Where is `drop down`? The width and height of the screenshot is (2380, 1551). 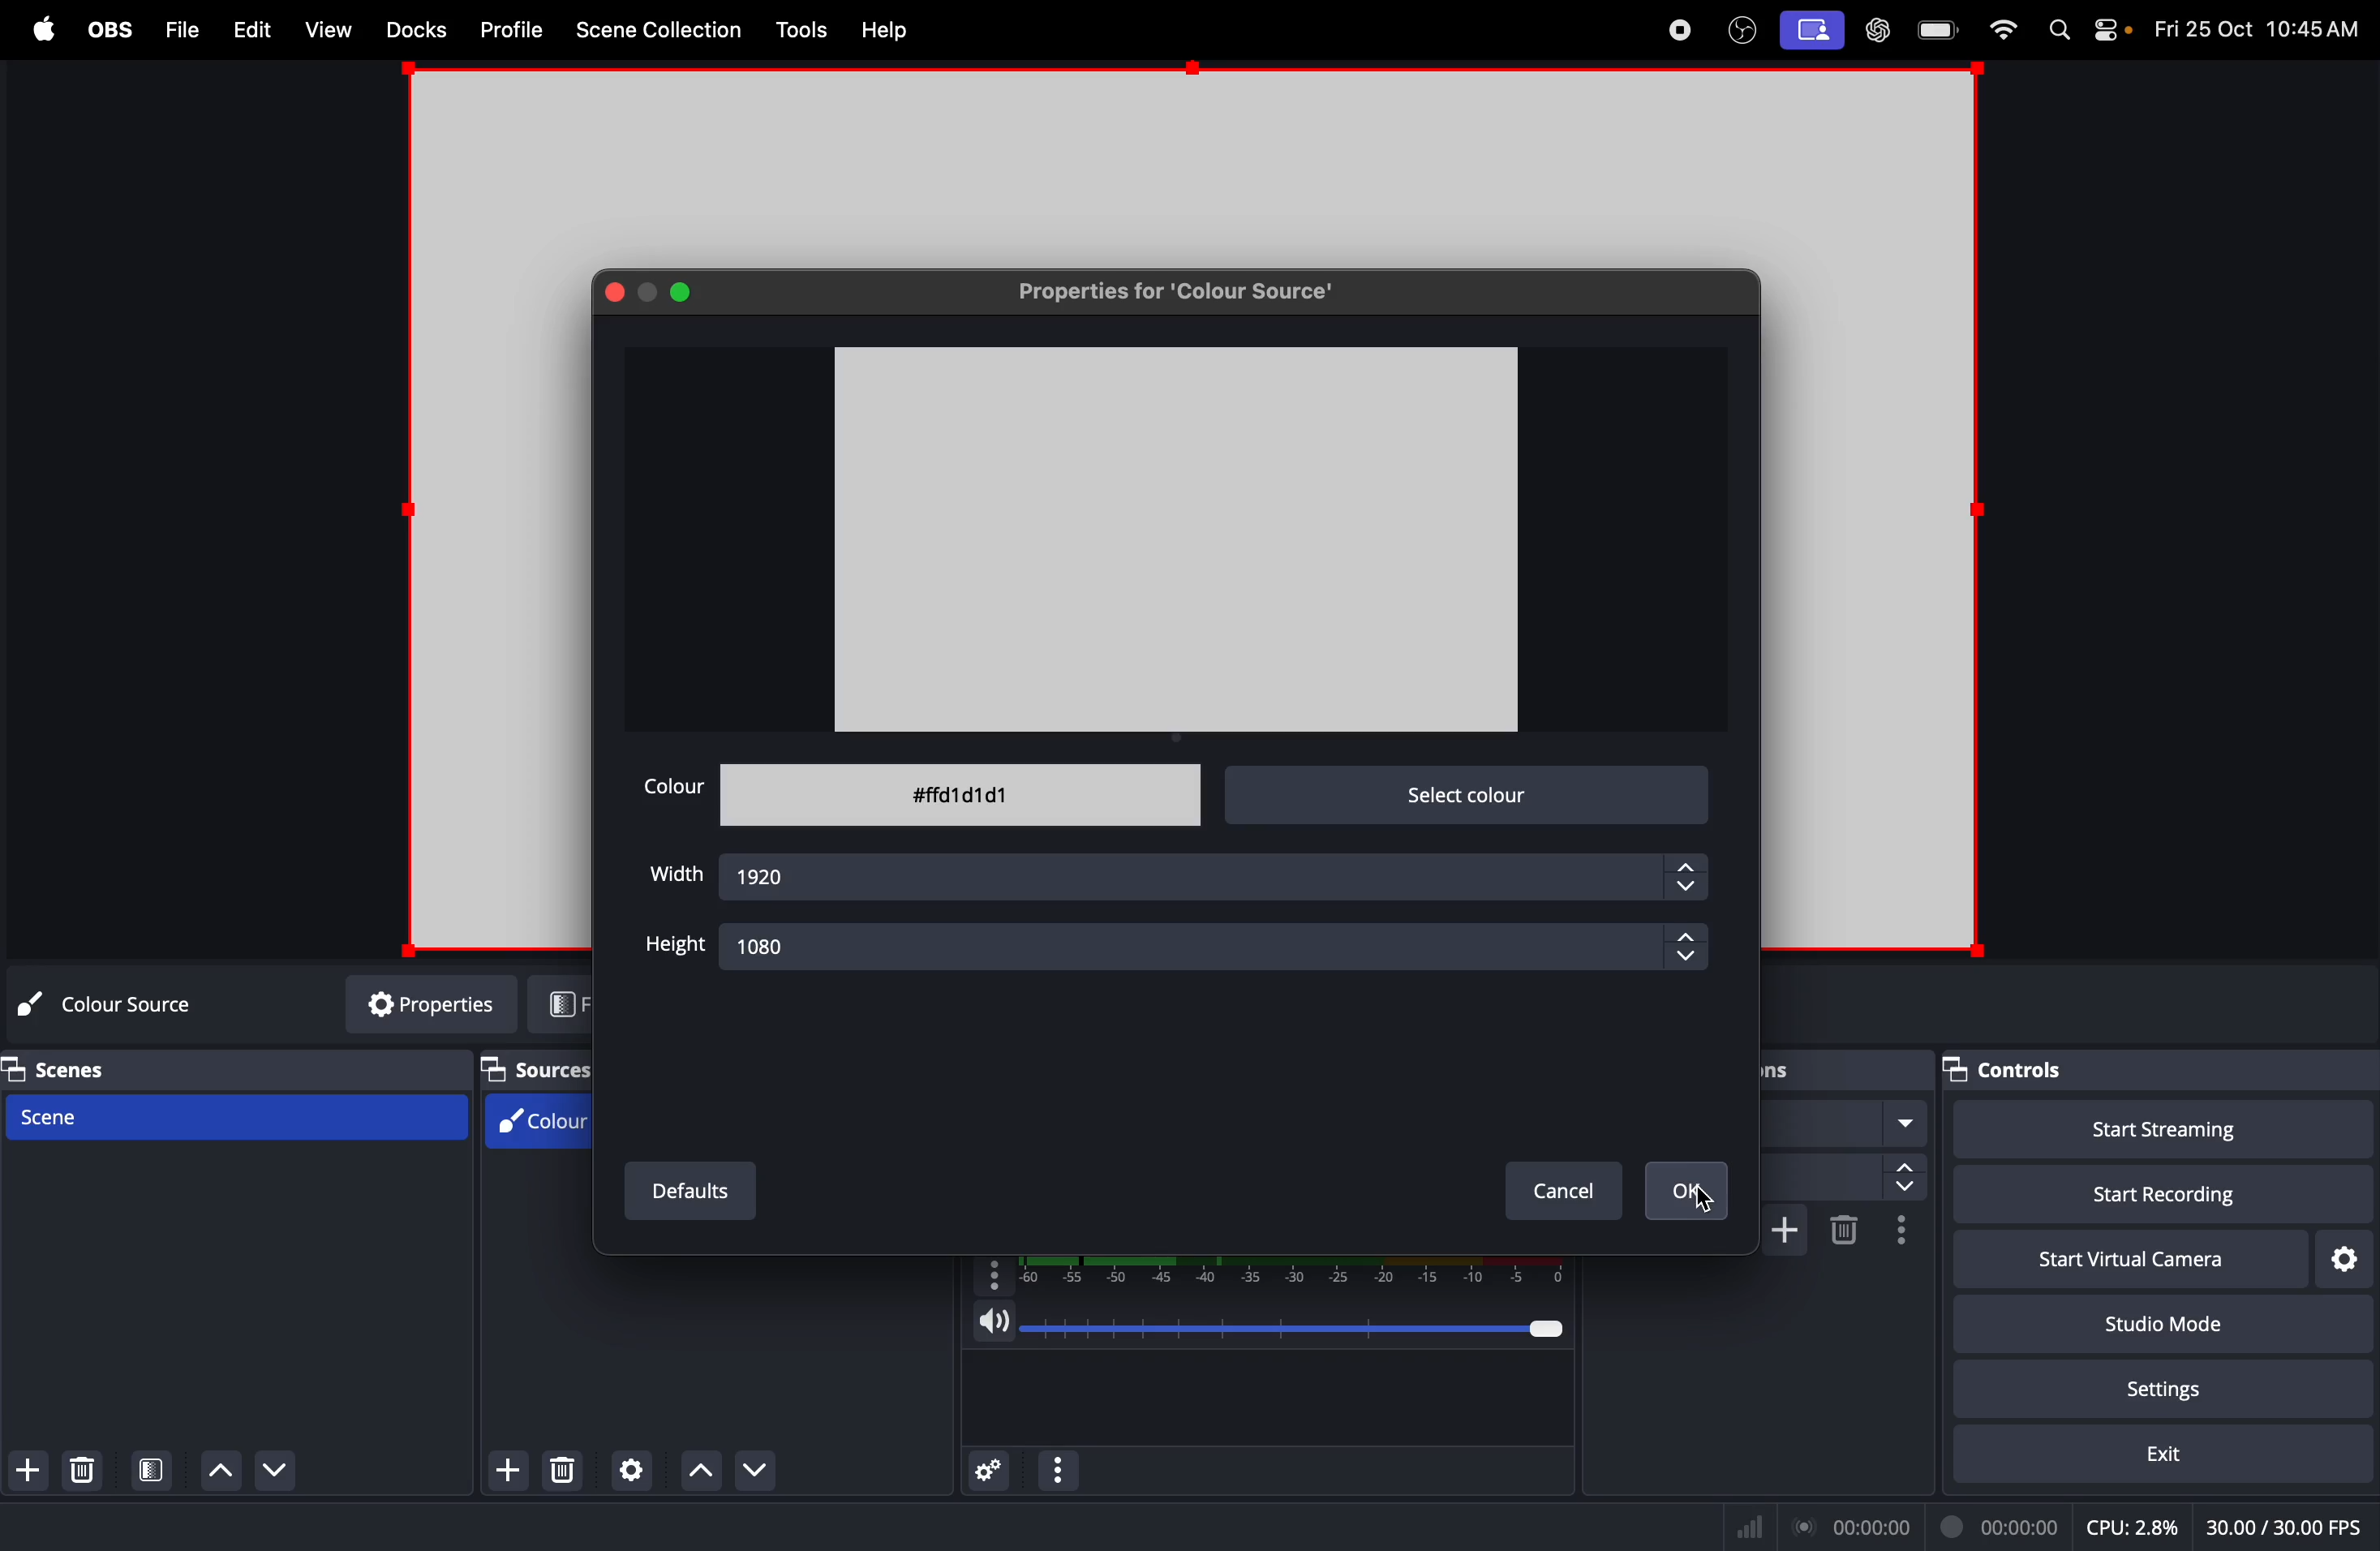
drop down is located at coordinates (768, 1469).